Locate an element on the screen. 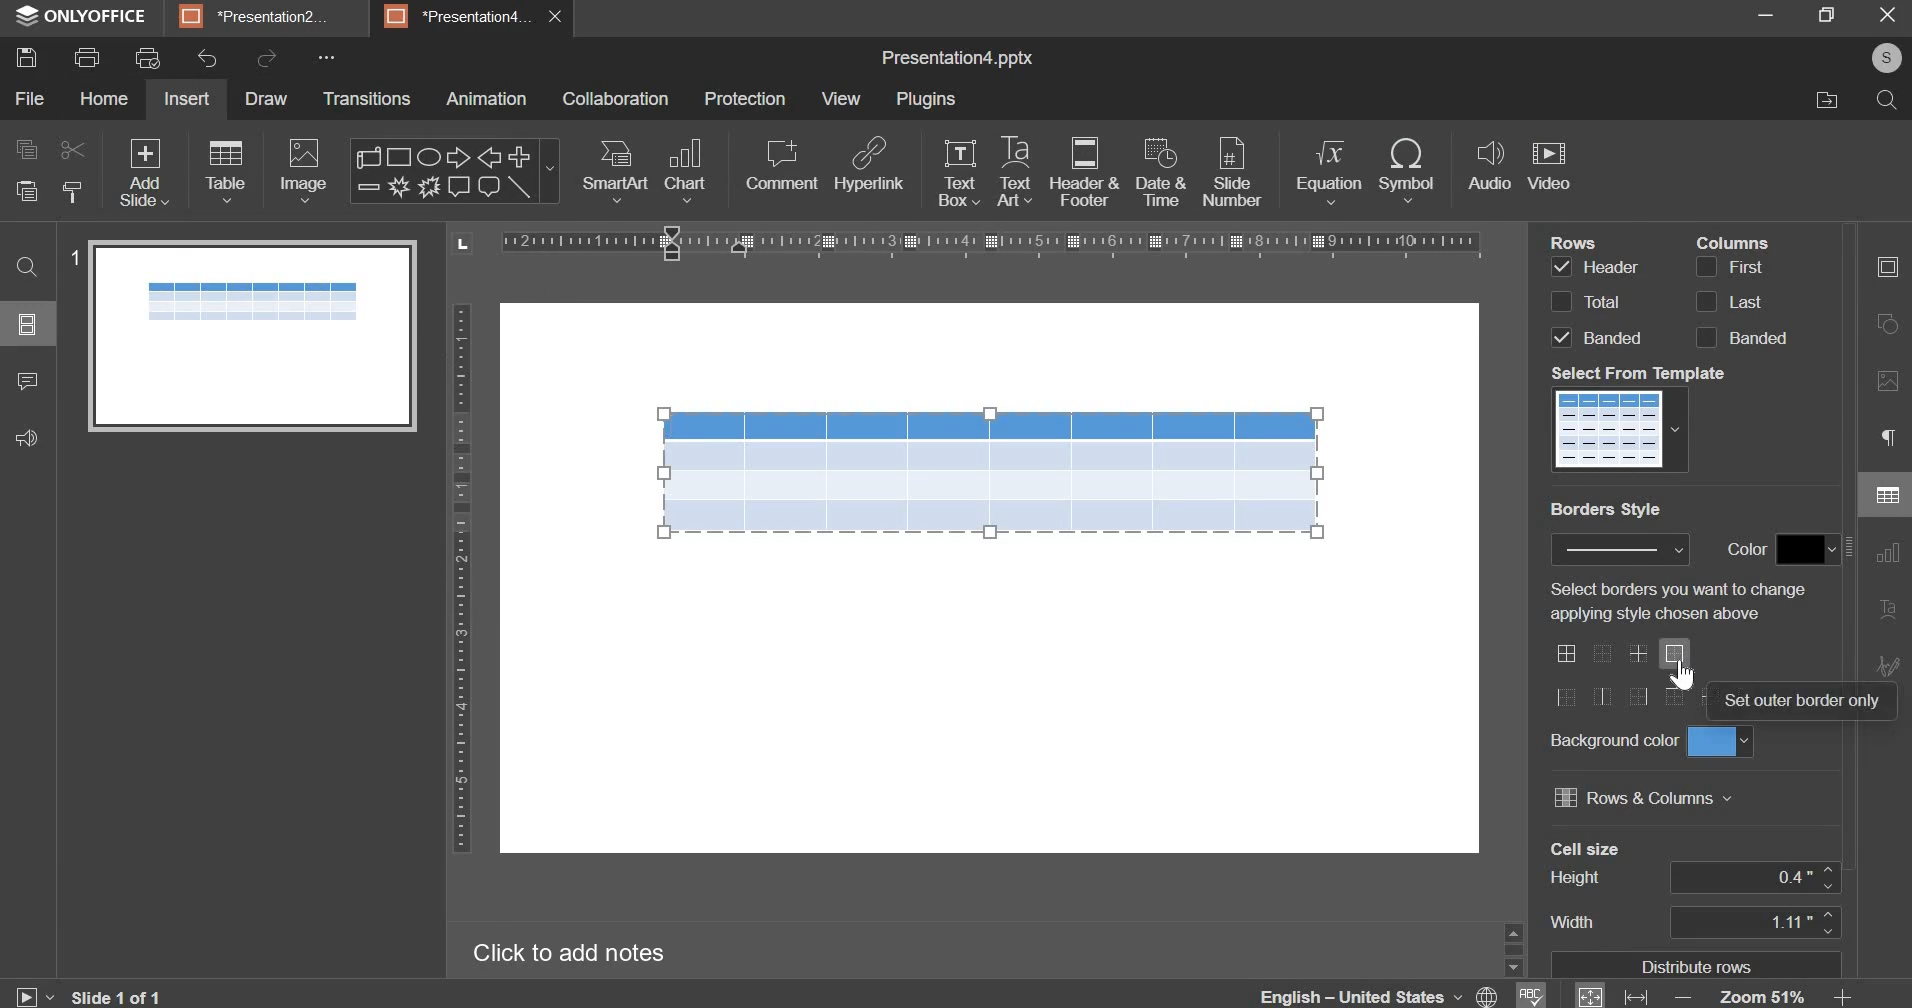 The width and height of the screenshot is (1912, 1008). slide preview is located at coordinates (251, 336).